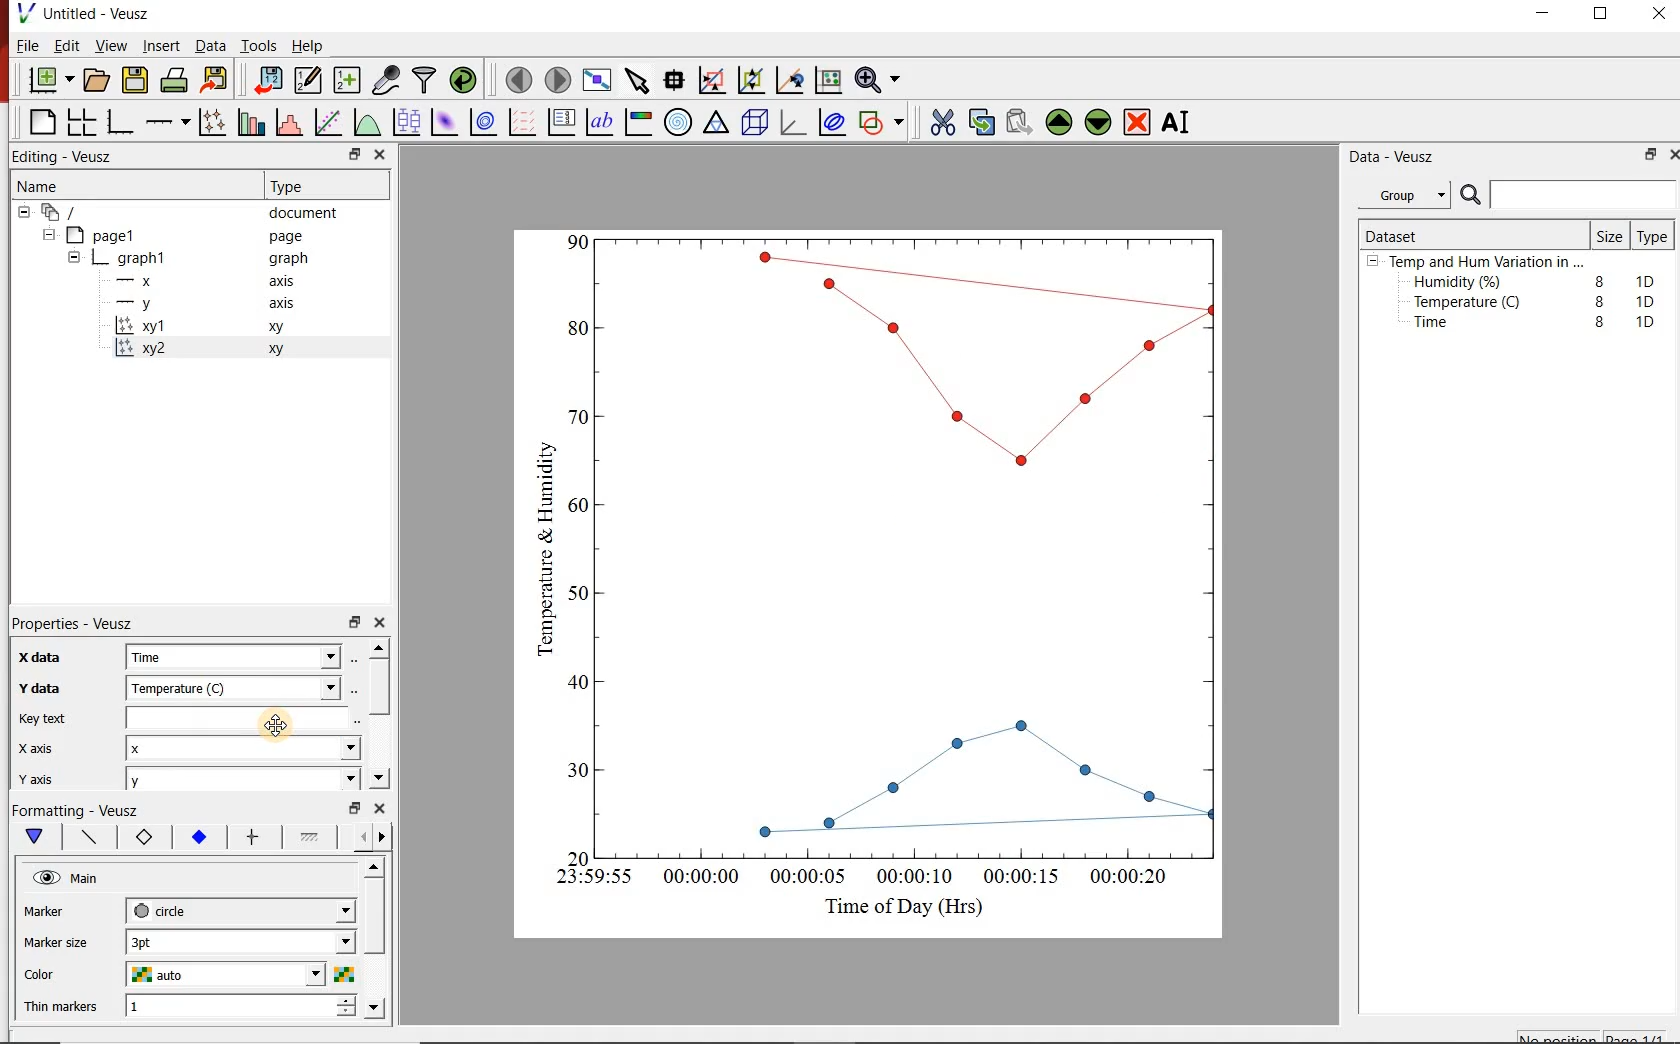  I want to click on Search bar, so click(1568, 195).